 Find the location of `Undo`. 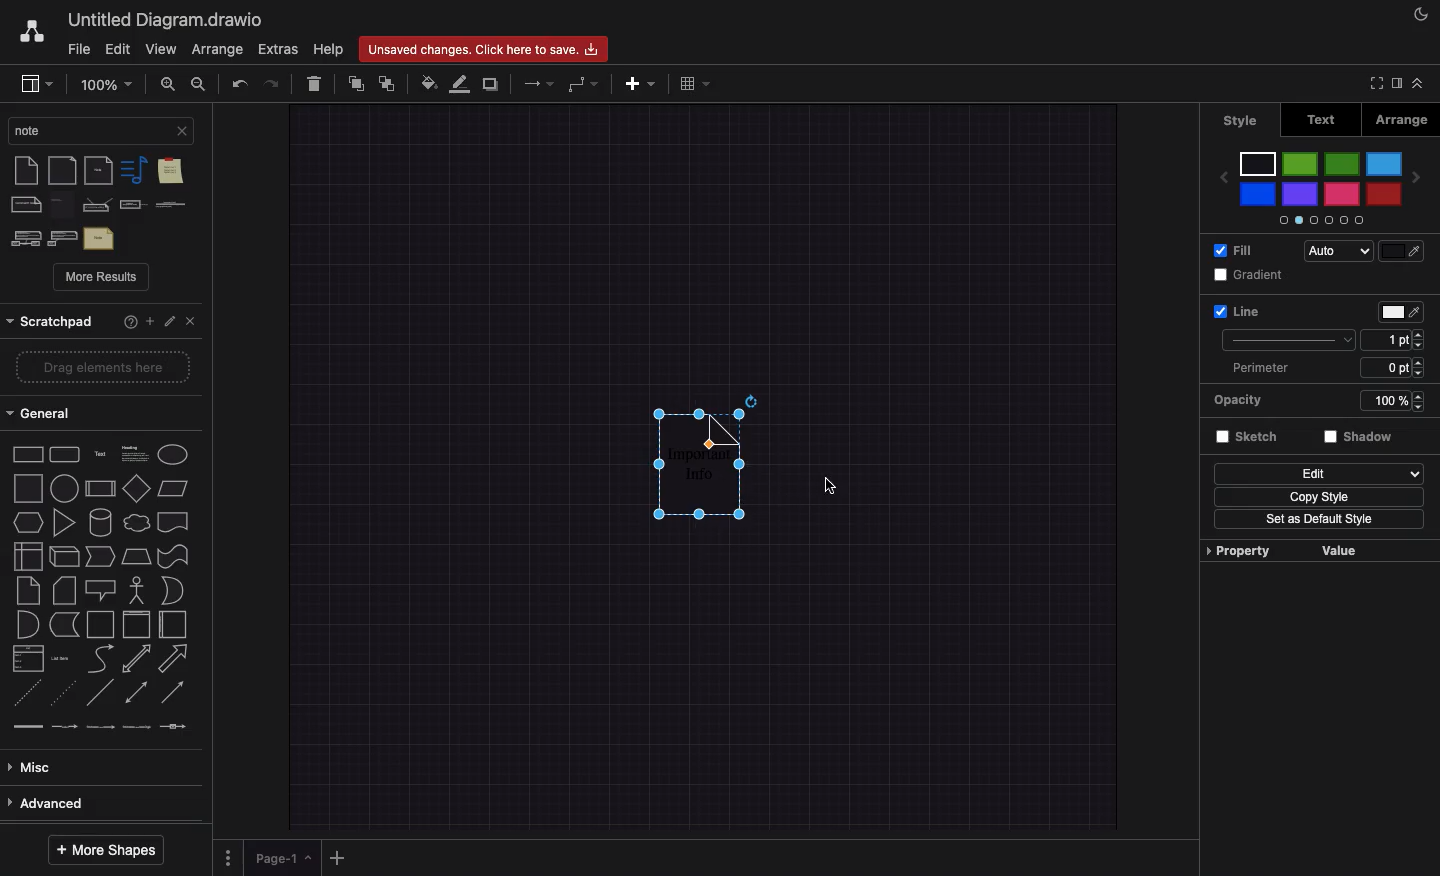

Undo is located at coordinates (240, 82).